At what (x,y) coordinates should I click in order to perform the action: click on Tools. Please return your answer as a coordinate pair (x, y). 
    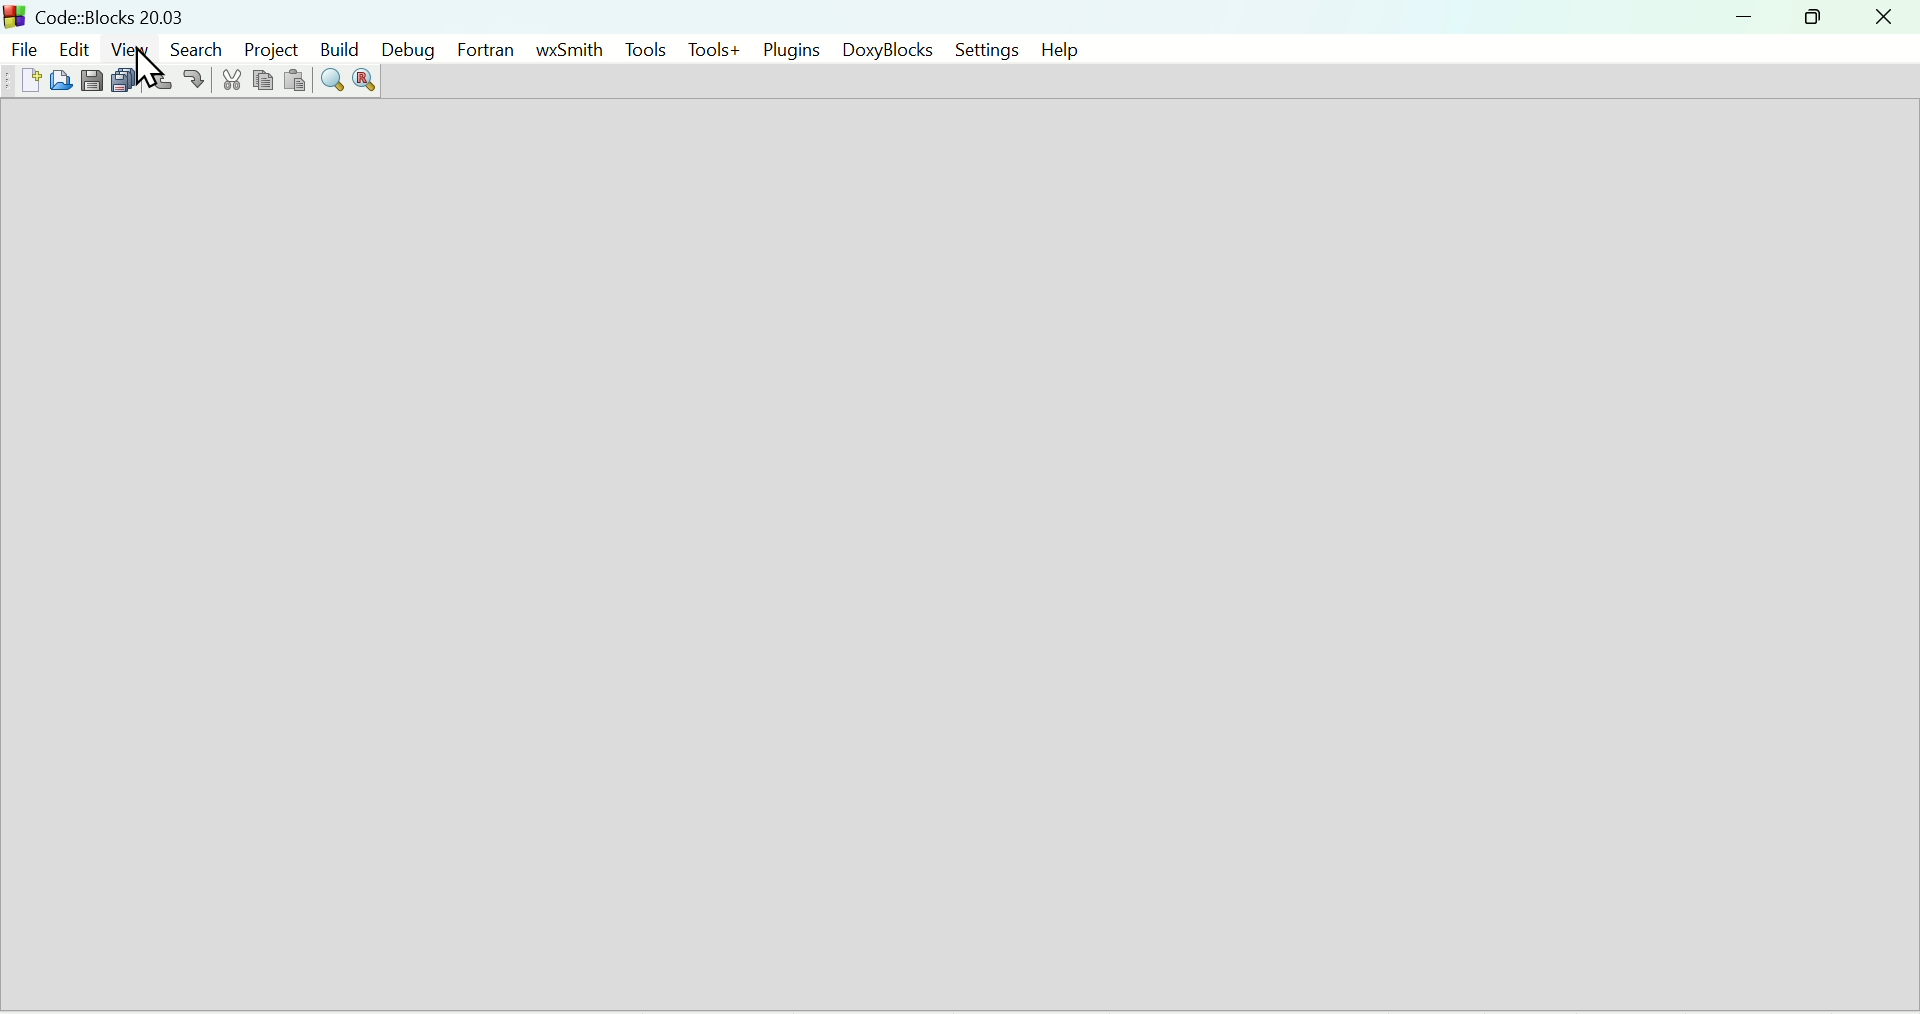
    Looking at the image, I should click on (641, 48).